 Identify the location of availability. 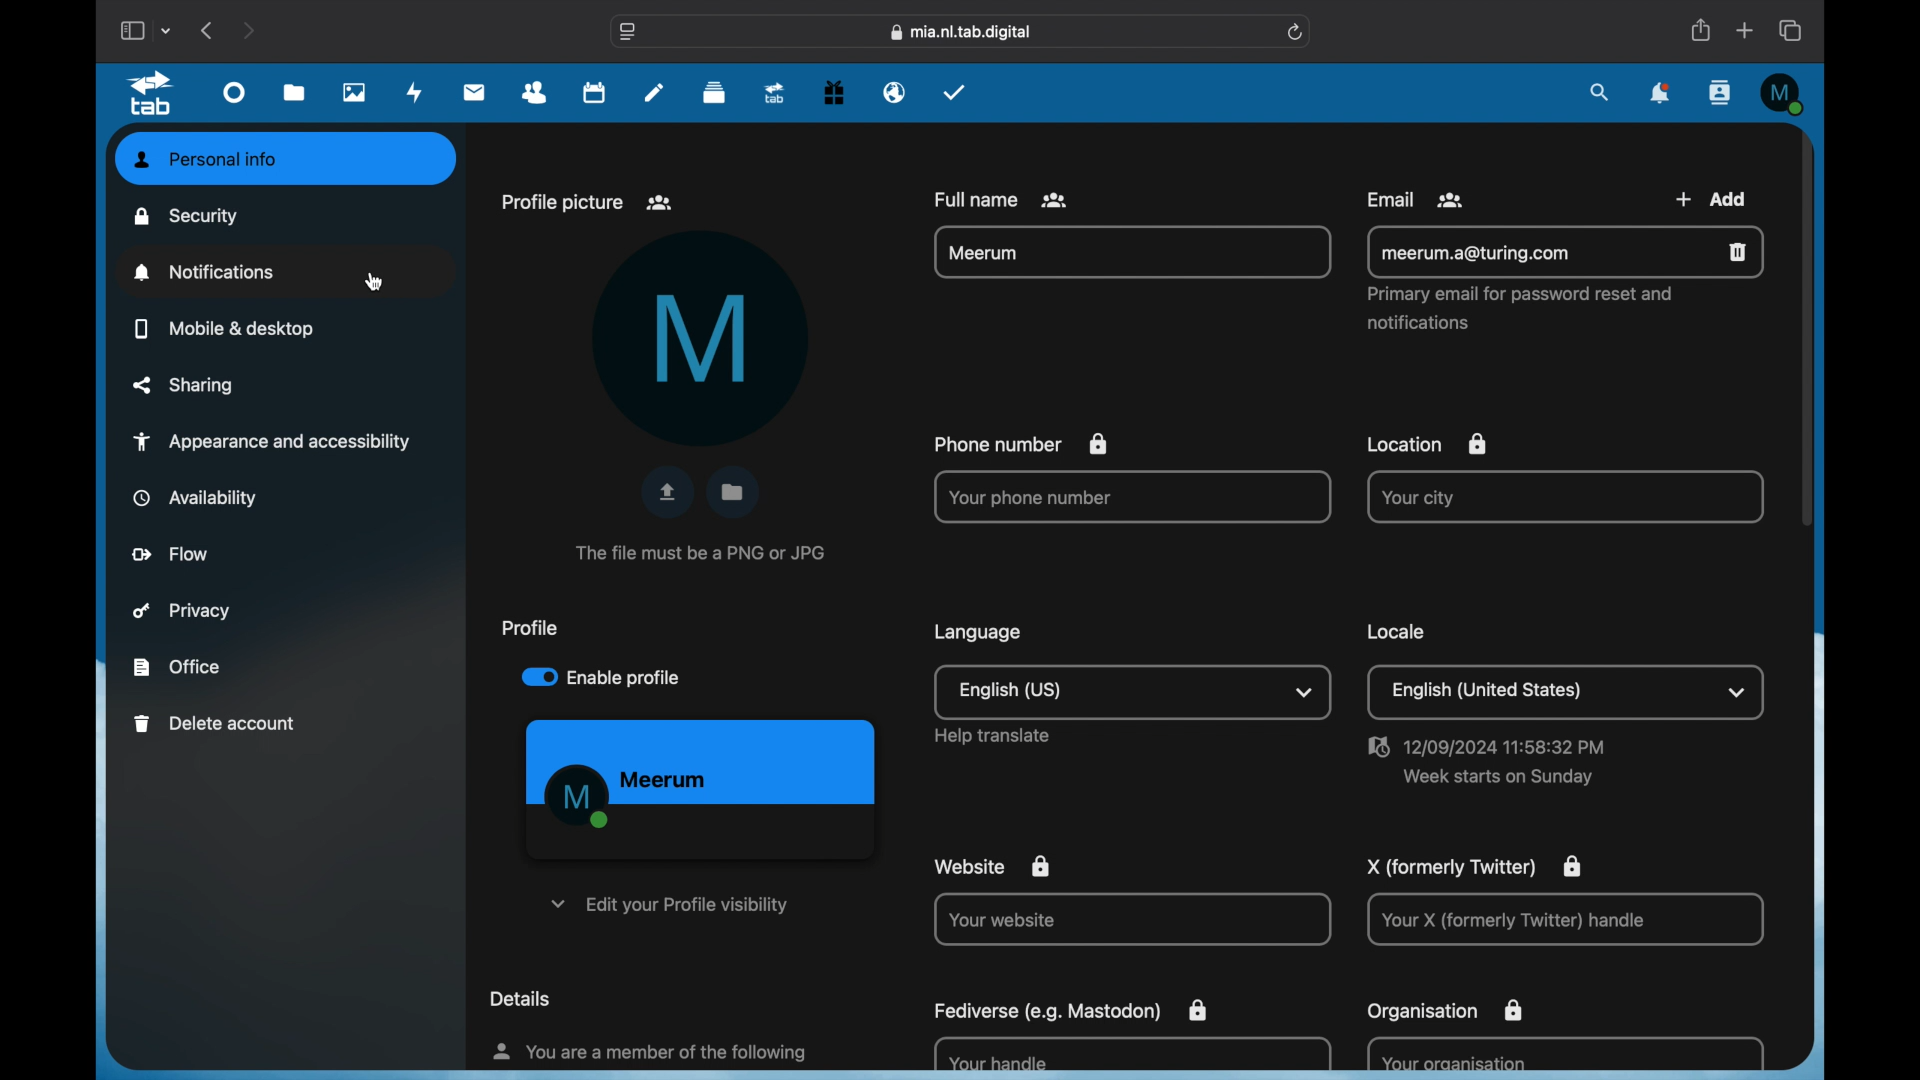
(194, 498).